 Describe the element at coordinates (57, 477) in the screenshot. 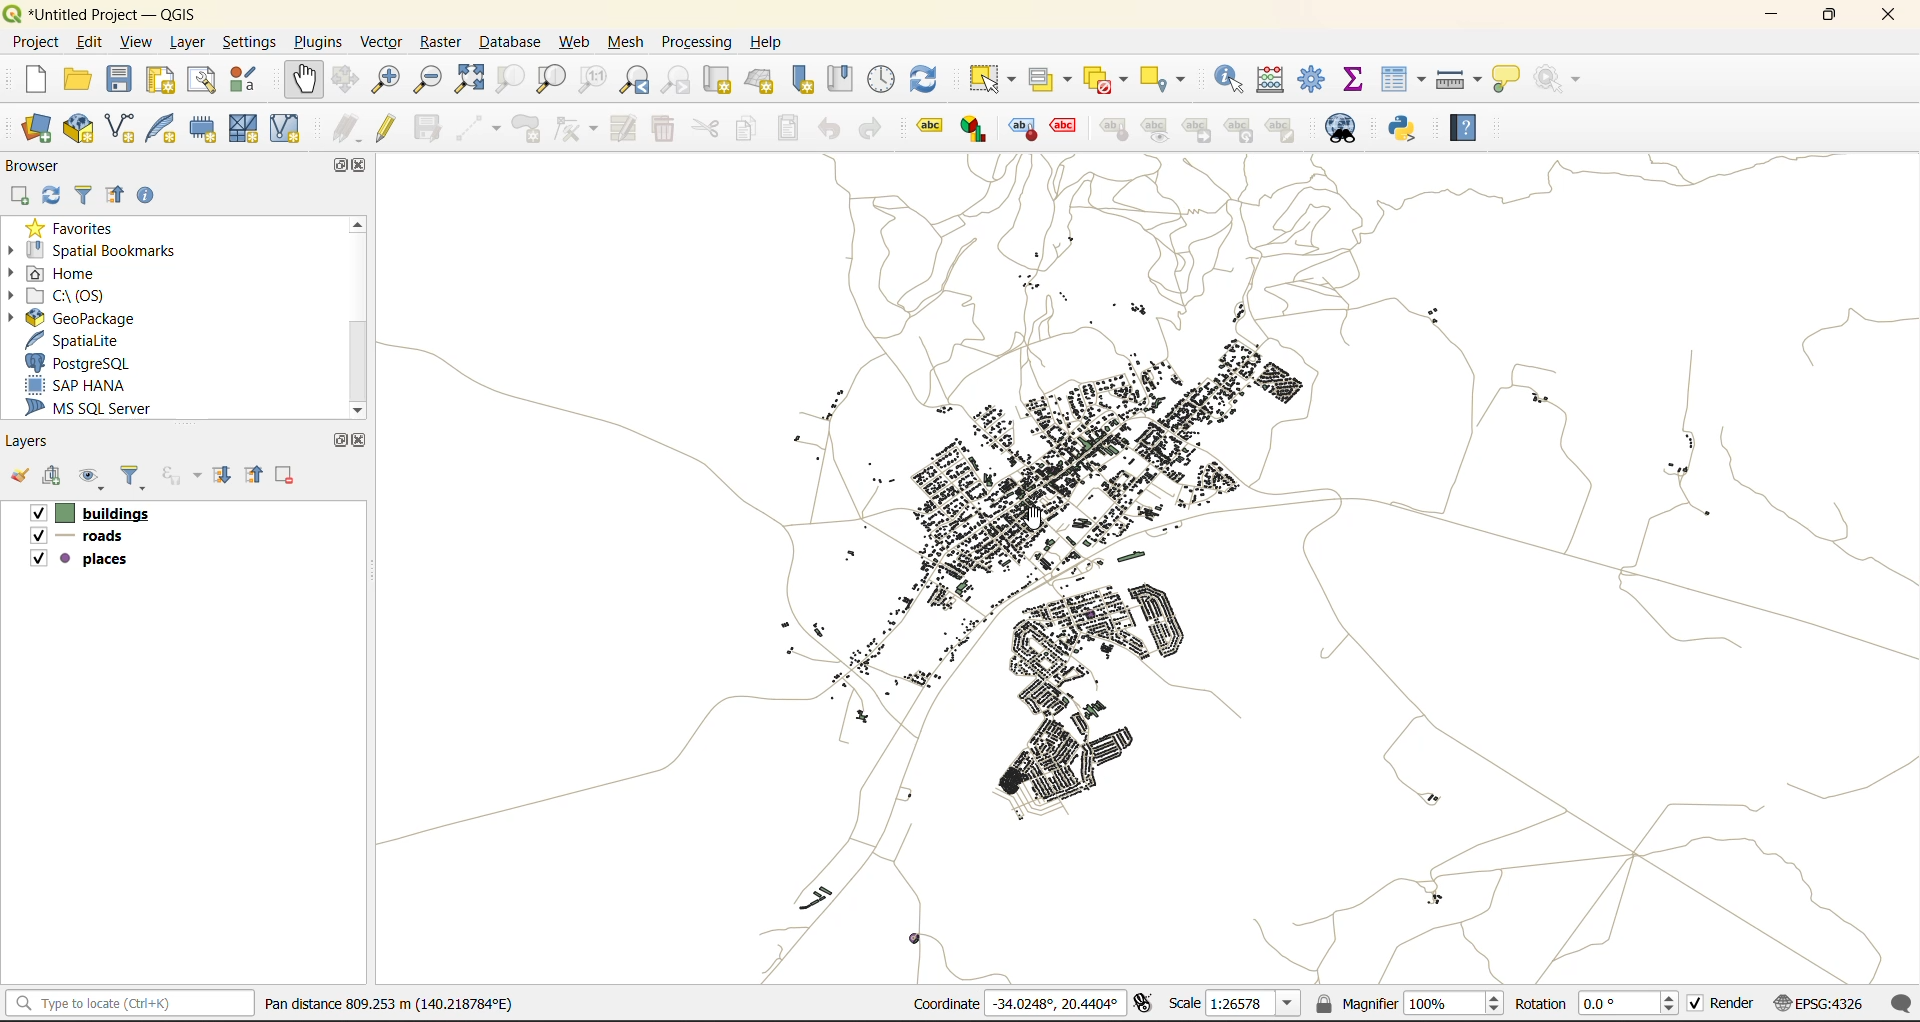

I see `add` at that location.